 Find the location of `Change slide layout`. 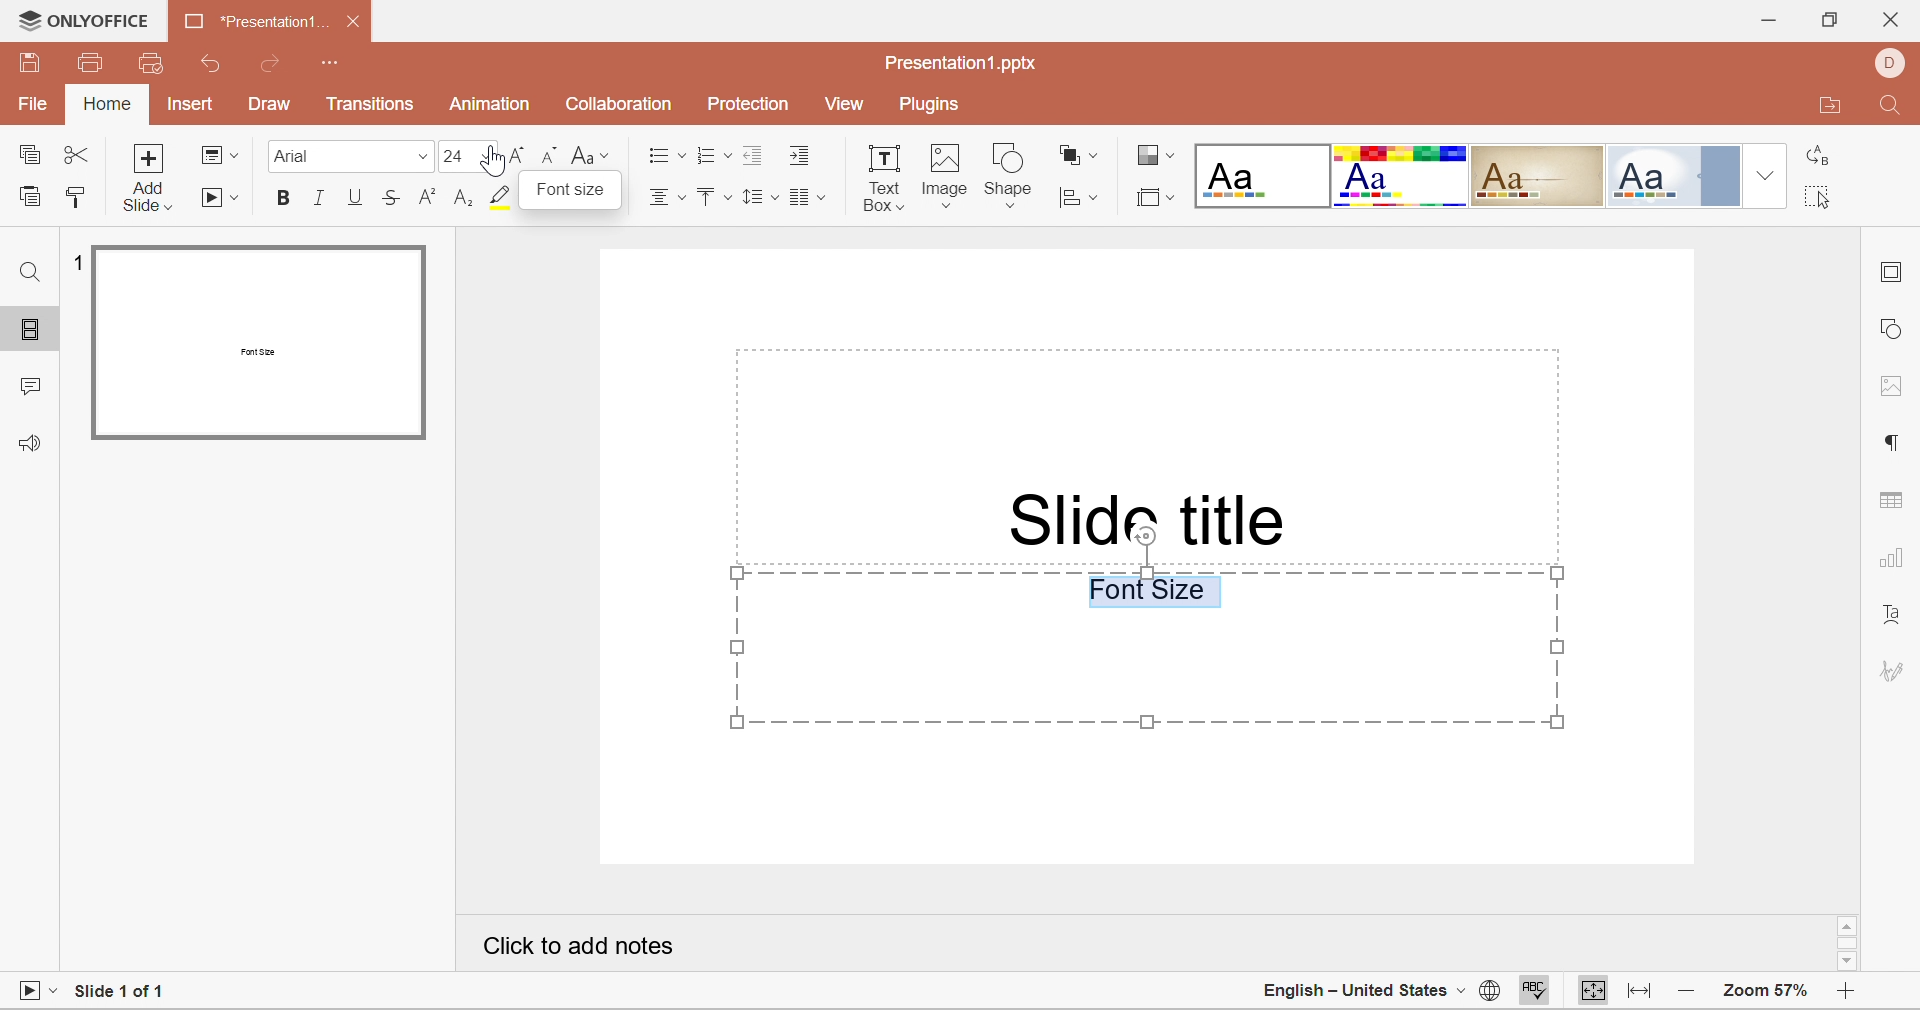

Change slide layout is located at coordinates (220, 154).